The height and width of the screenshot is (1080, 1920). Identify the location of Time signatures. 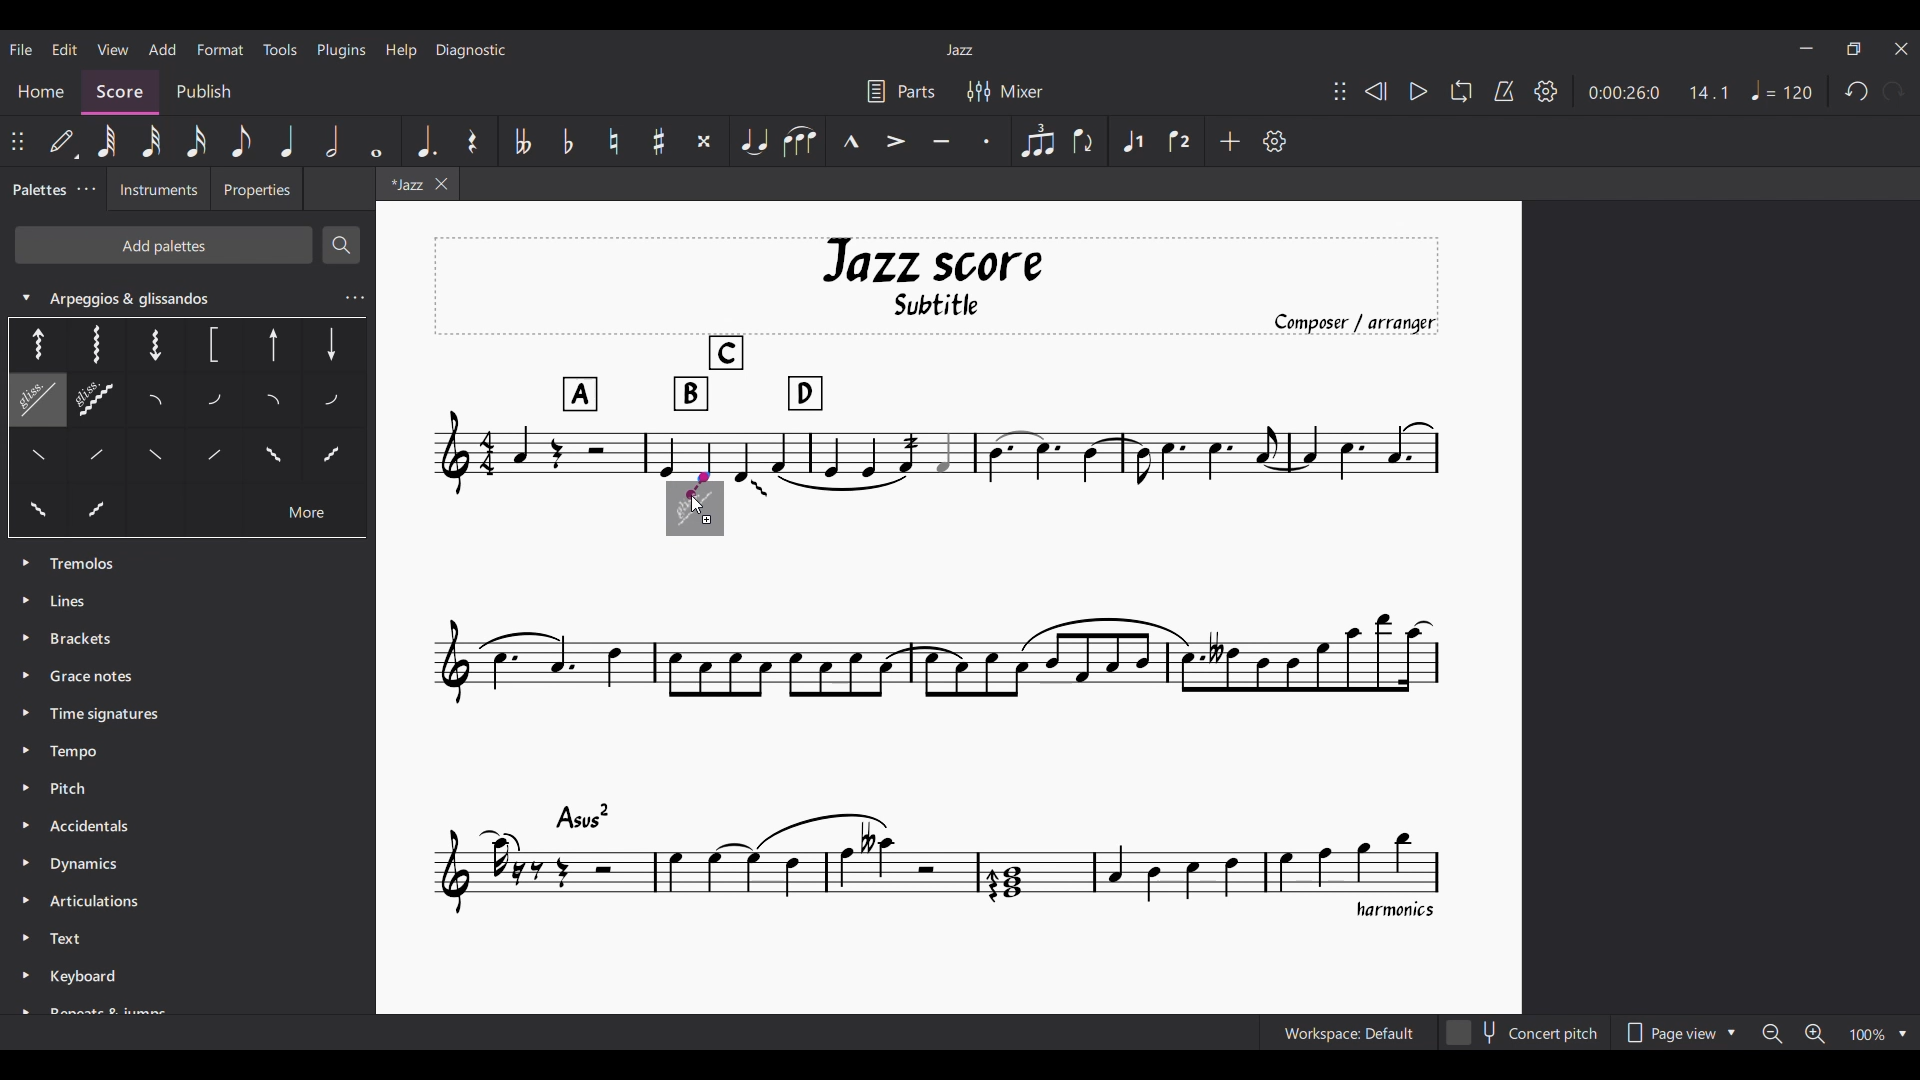
(104, 711).